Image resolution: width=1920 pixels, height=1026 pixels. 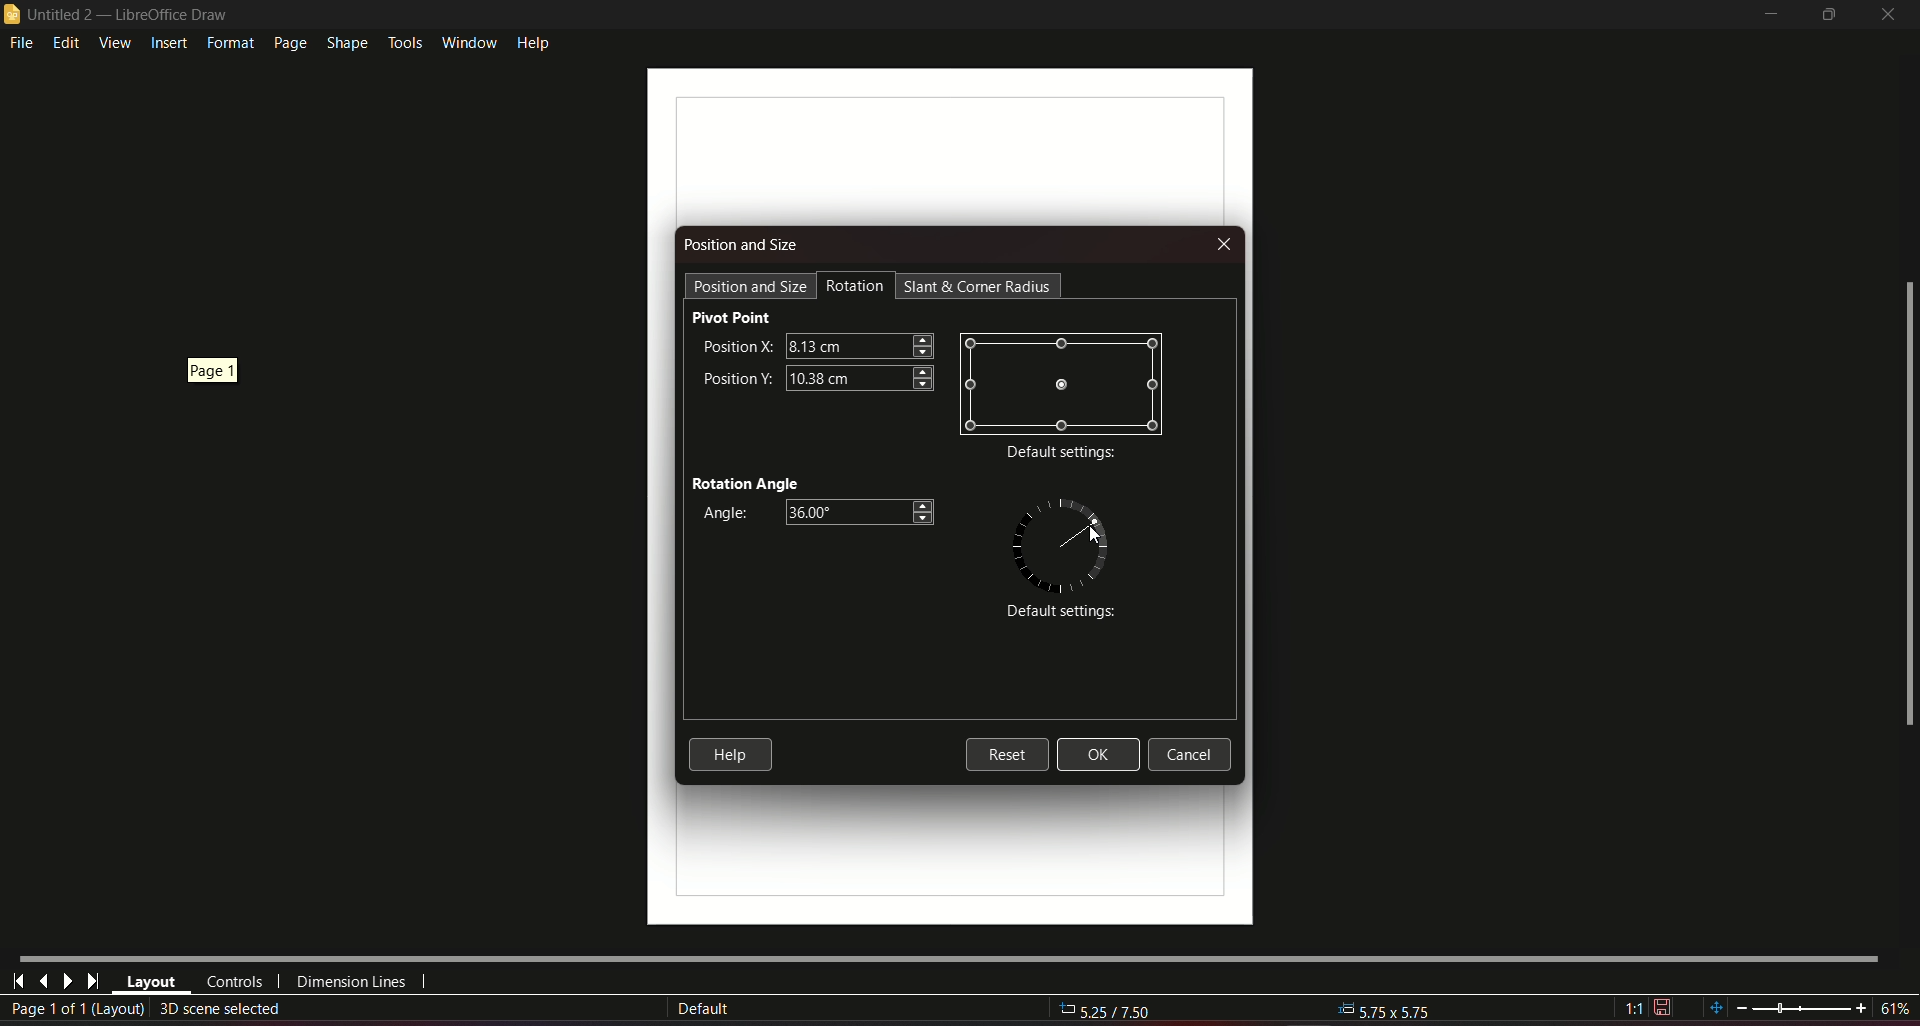 I want to click on Horizontal scroll bar, so click(x=947, y=956).